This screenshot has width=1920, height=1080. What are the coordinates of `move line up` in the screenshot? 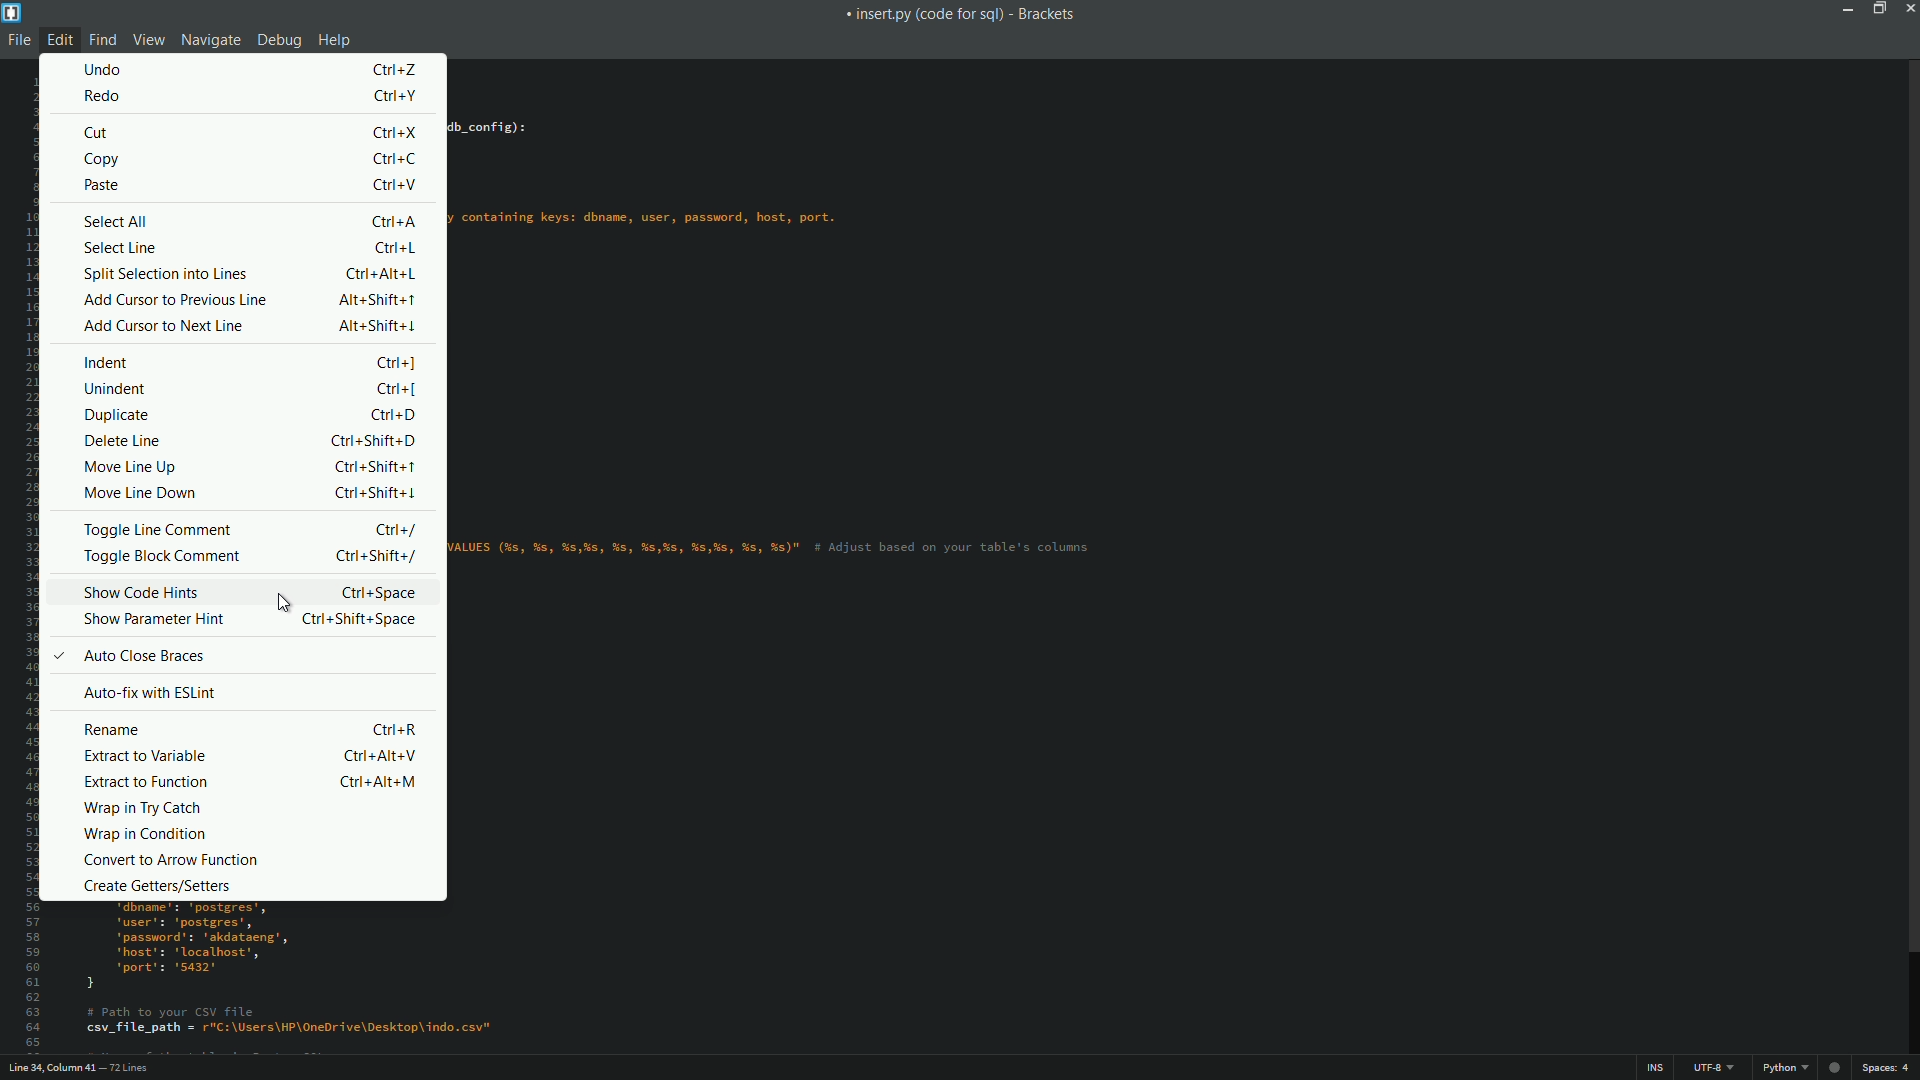 It's located at (131, 468).